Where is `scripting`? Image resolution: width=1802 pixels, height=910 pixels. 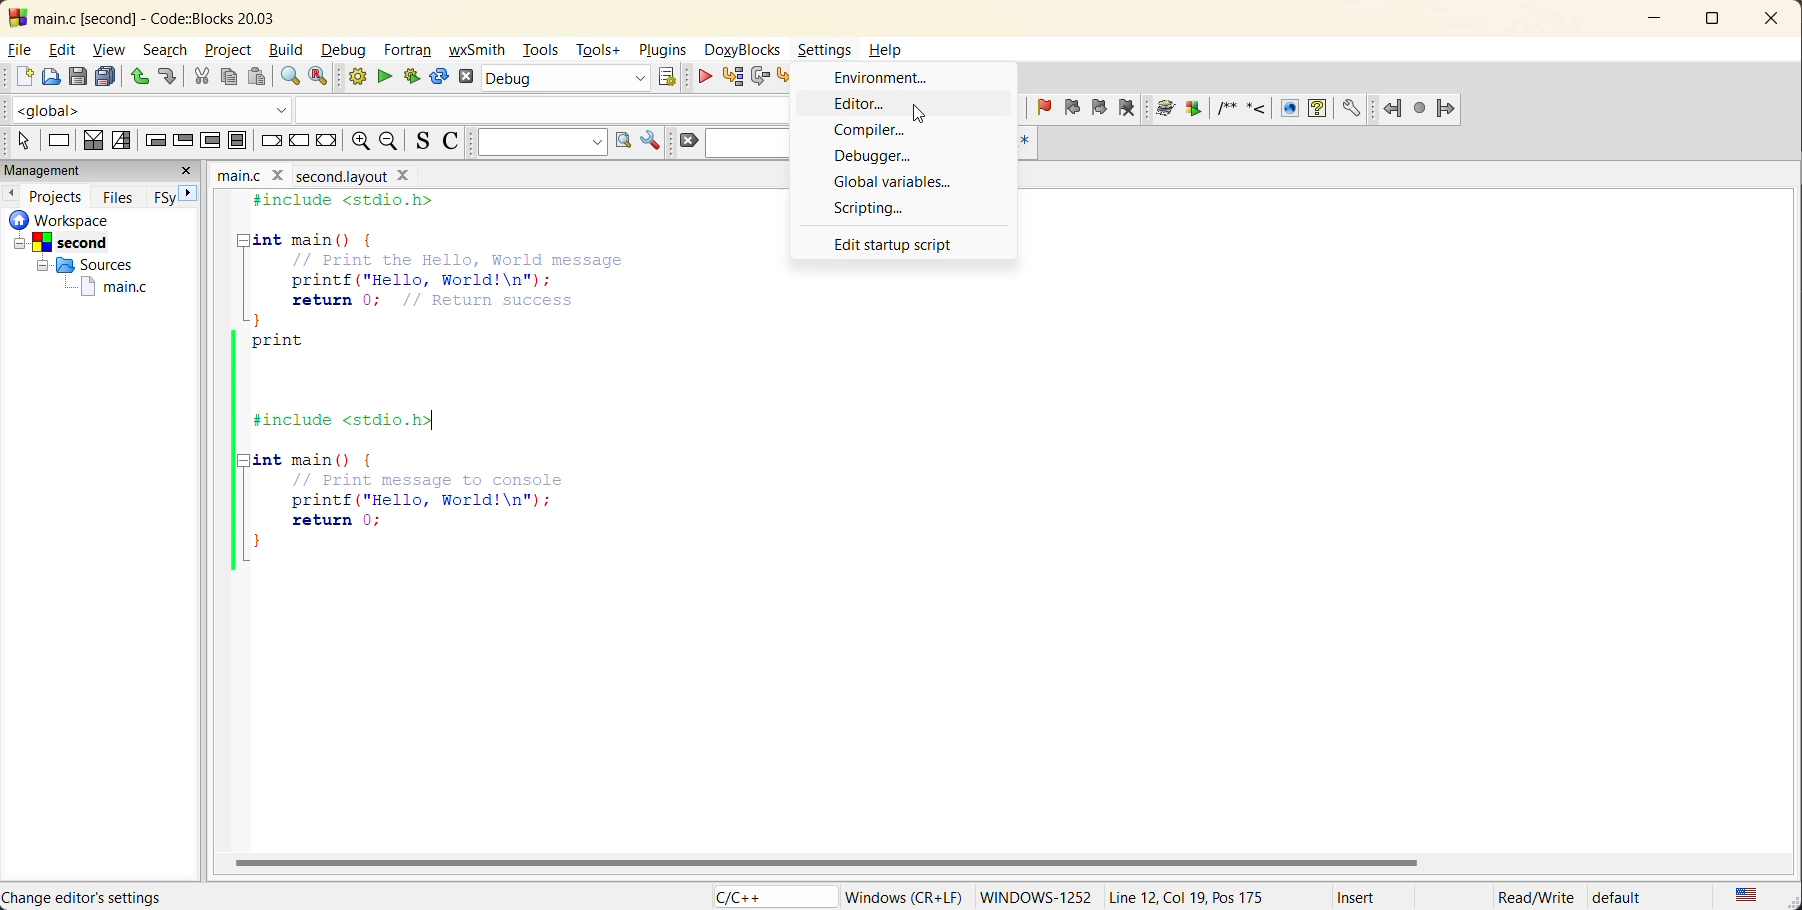 scripting is located at coordinates (872, 209).